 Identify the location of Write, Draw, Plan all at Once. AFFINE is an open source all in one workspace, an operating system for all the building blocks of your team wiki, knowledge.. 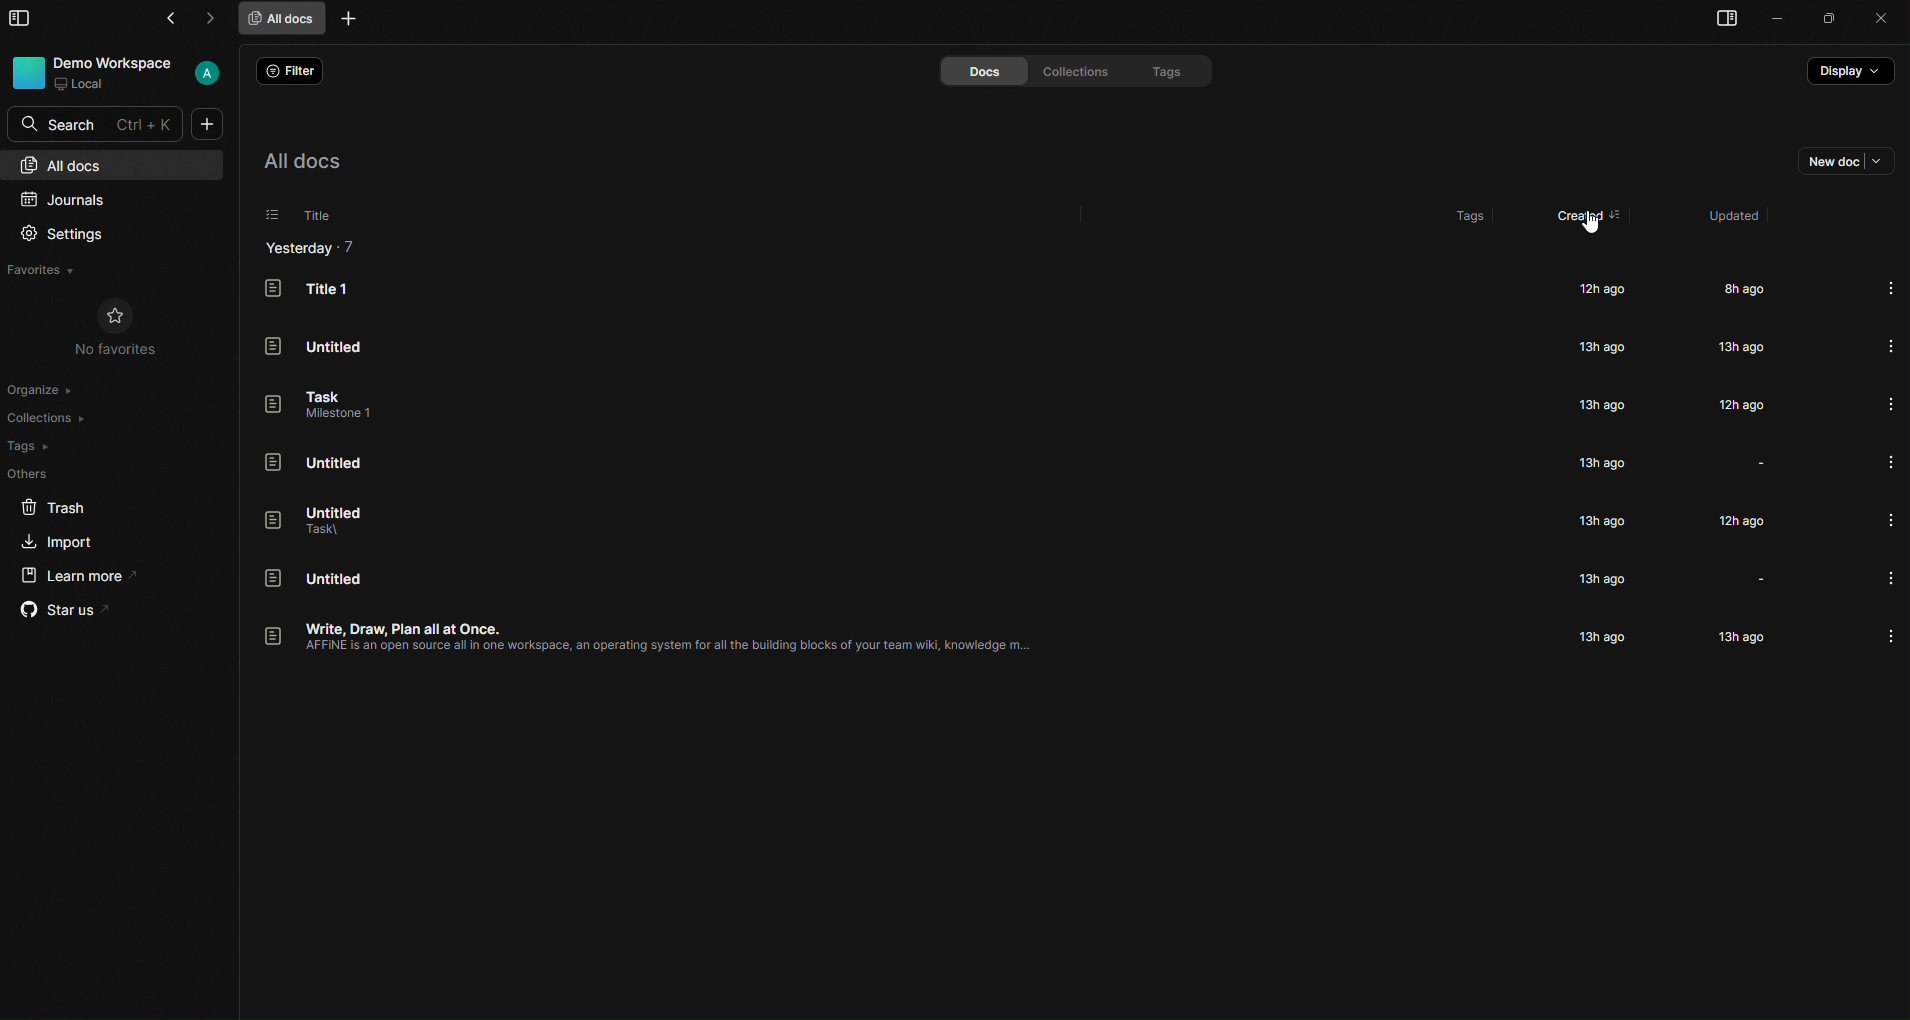
(655, 637).